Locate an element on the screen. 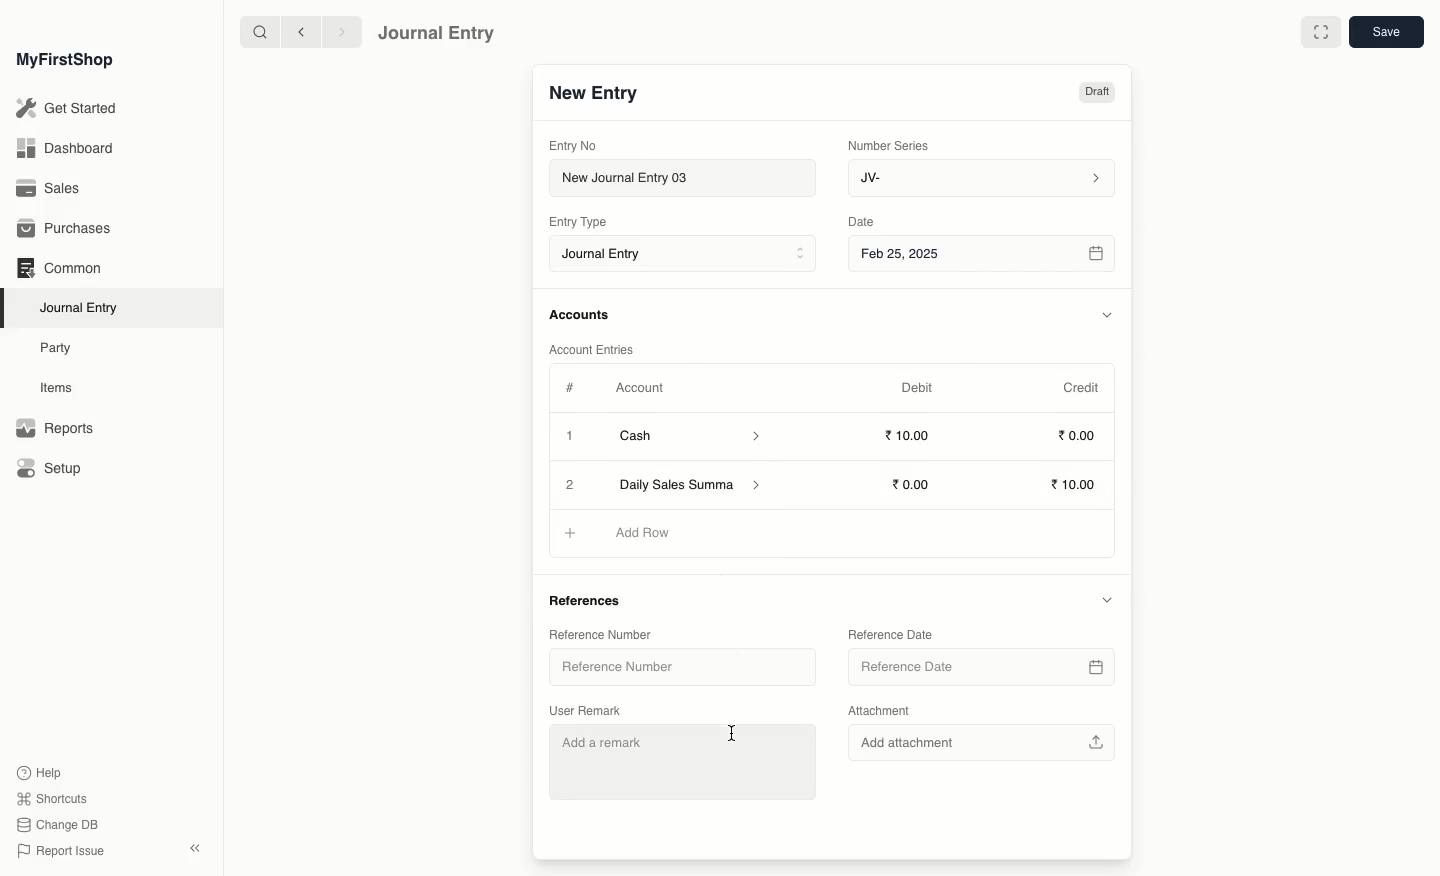  forward > is located at coordinates (337, 31).